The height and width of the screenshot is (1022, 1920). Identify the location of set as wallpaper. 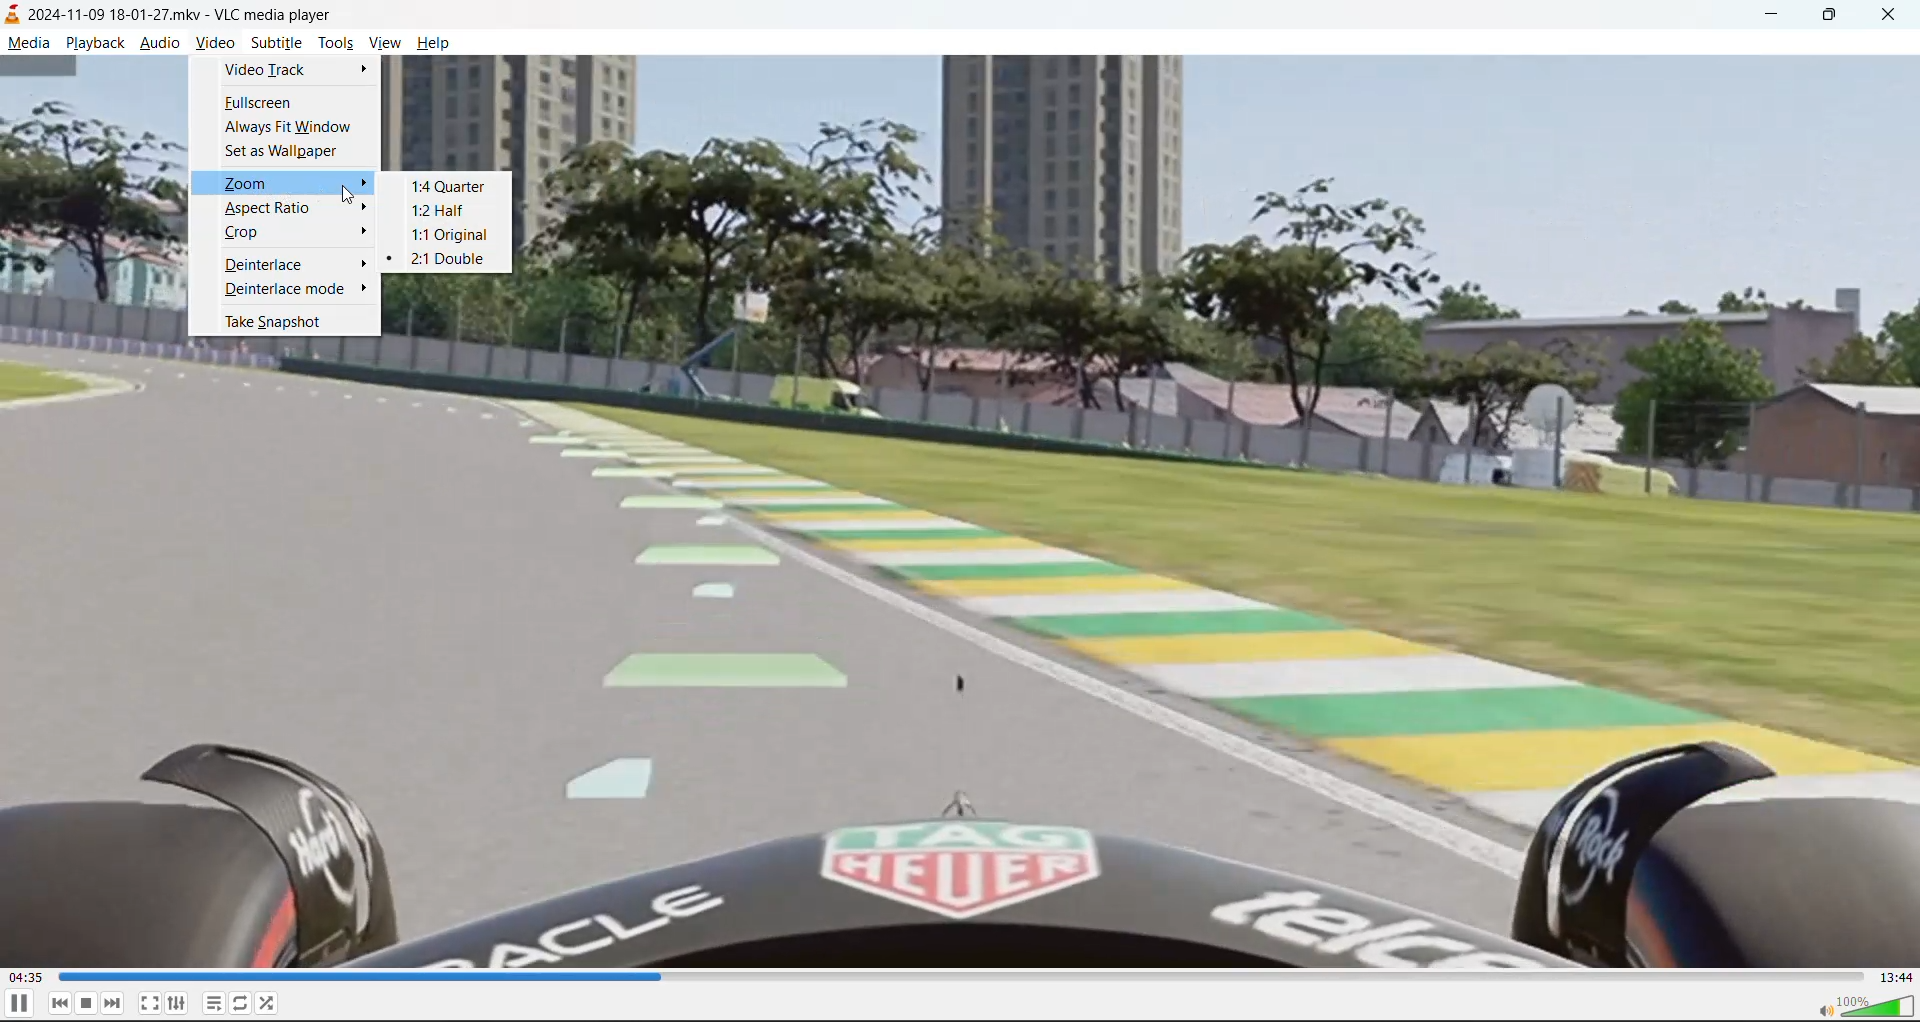
(282, 153).